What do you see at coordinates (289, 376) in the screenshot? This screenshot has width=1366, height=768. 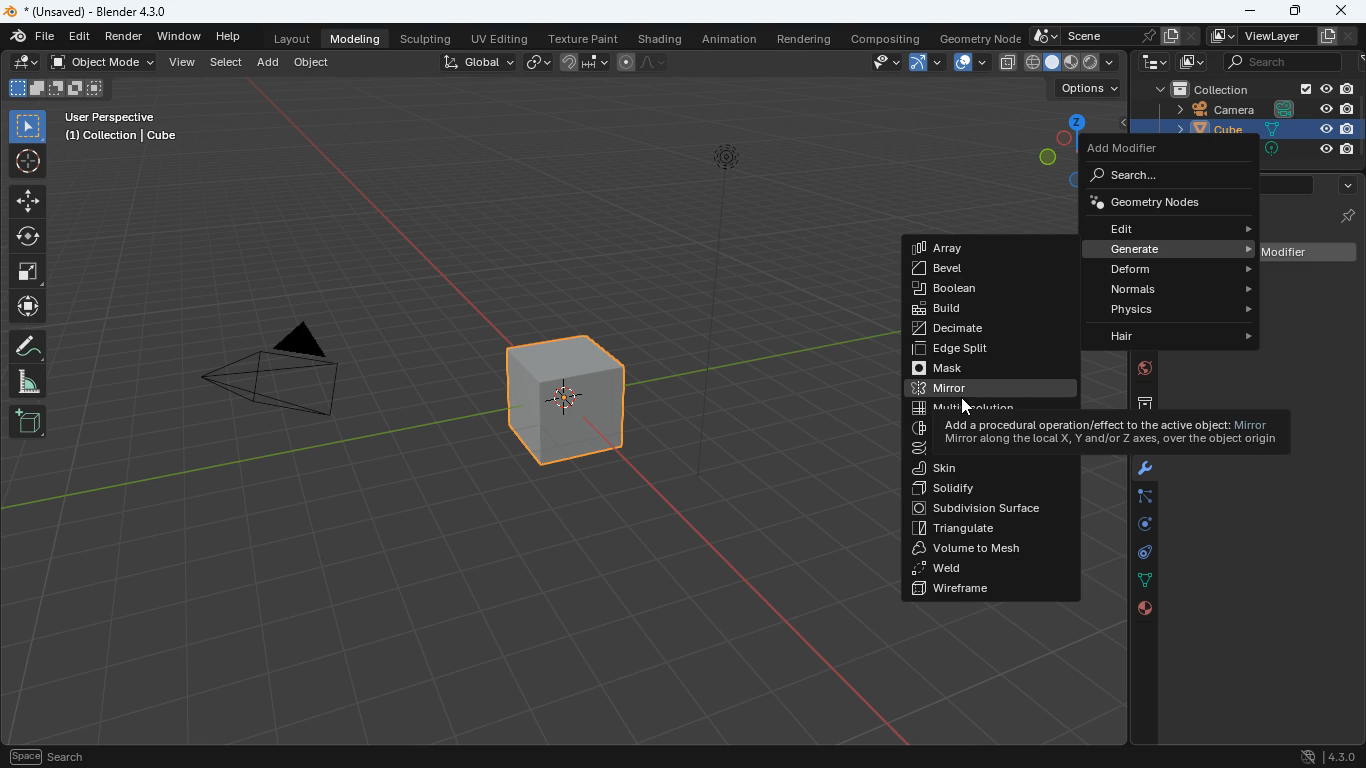 I see `camera` at bounding box center [289, 376].